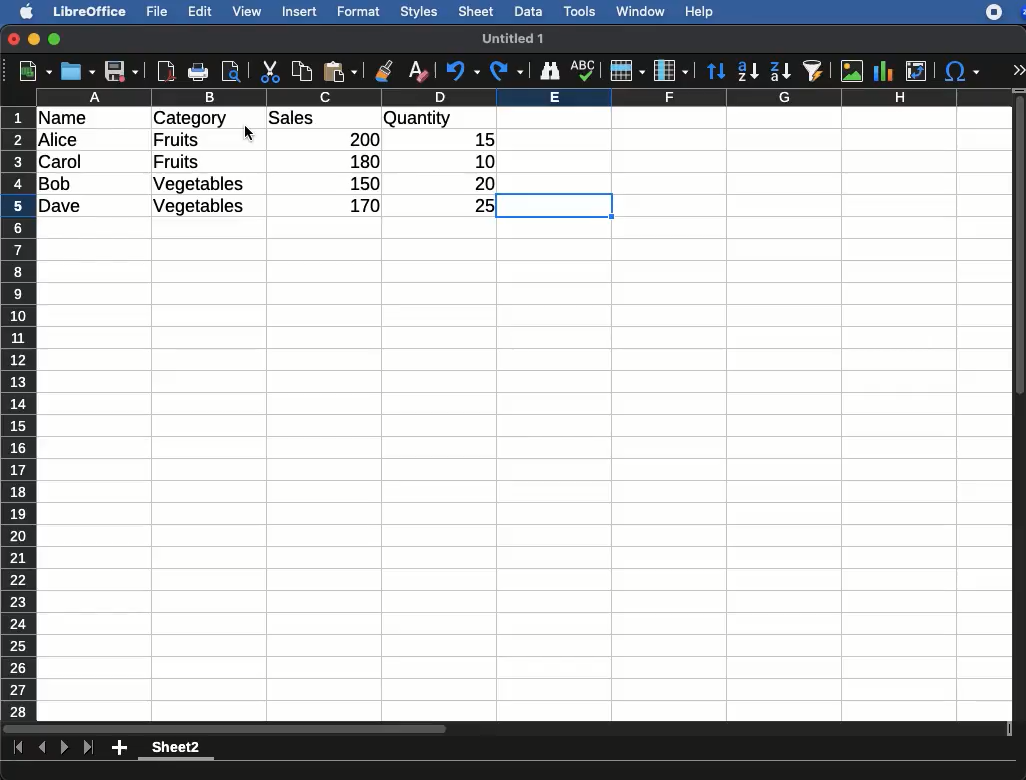 The height and width of the screenshot is (780, 1026). What do you see at coordinates (463, 71) in the screenshot?
I see `undo` at bounding box center [463, 71].